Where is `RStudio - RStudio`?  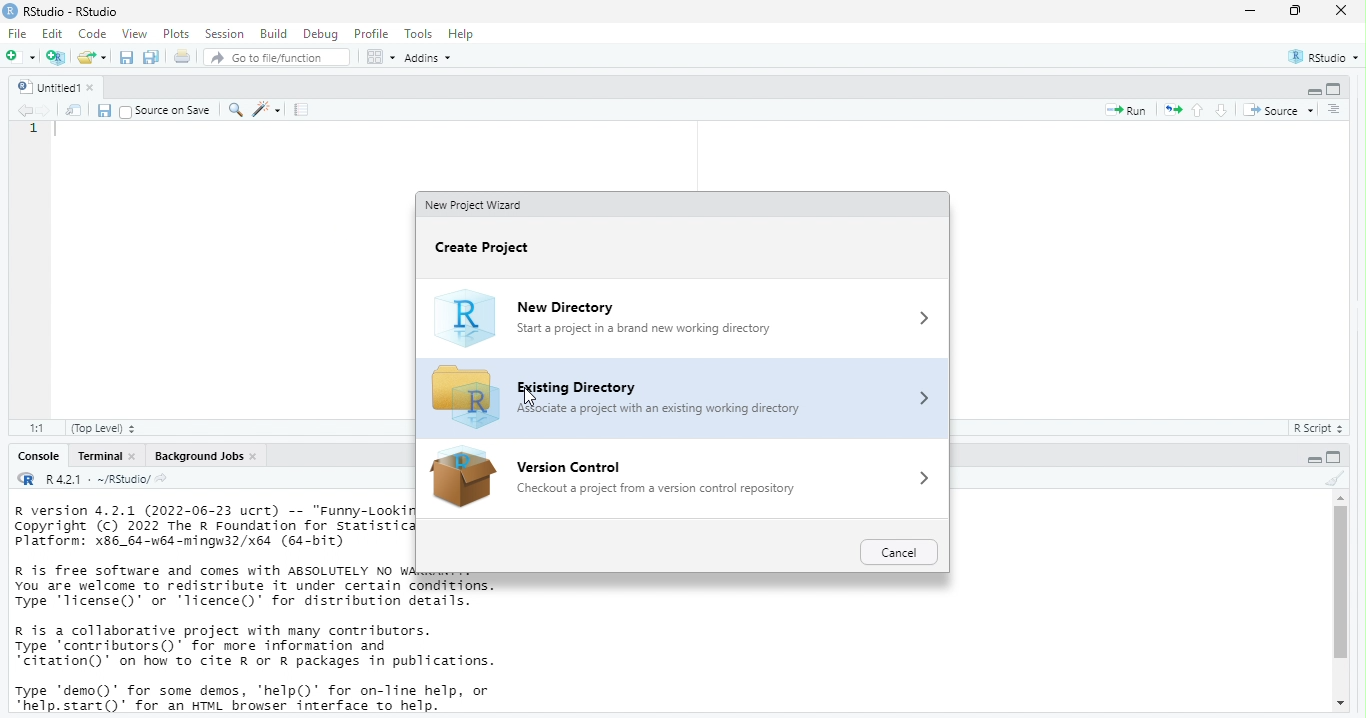 RStudio - RStudio is located at coordinates (75, 11).